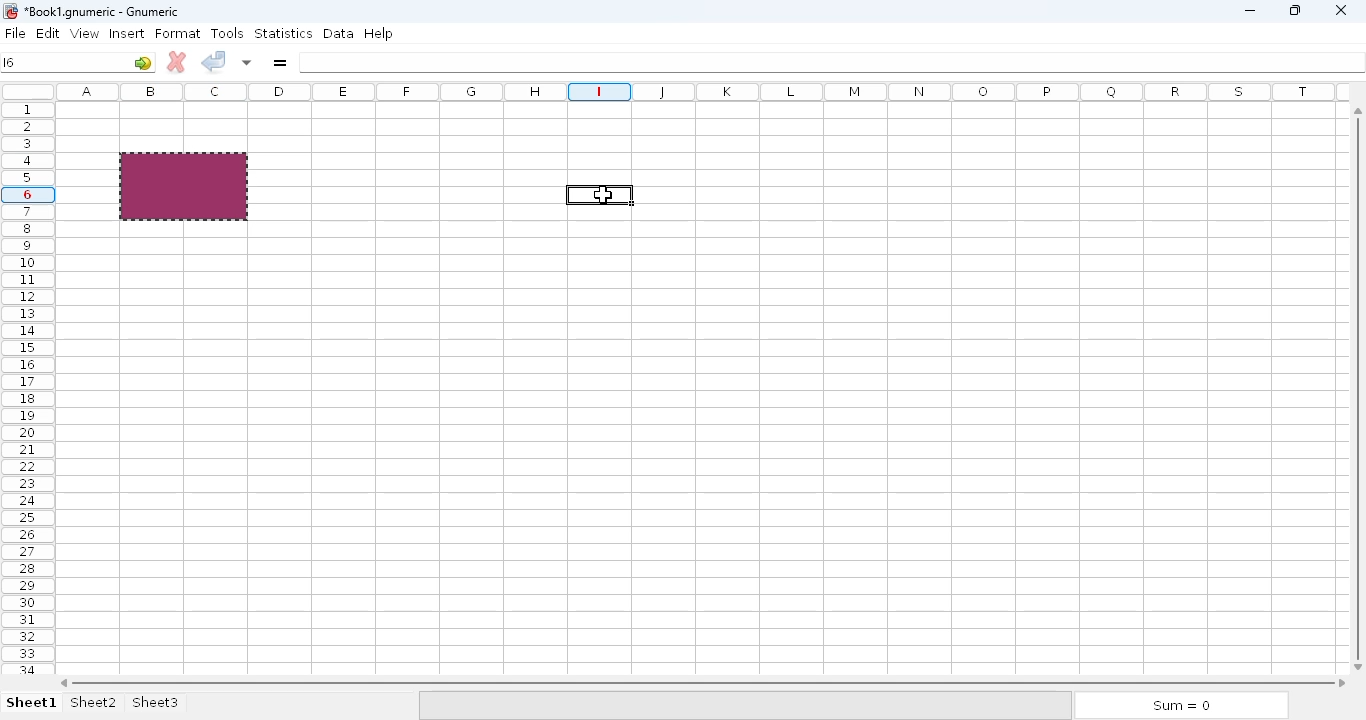 This screenshot has height=720, width=1366. Describe the element at coordinates (144, 63) in the screenshot. I see `go to` at that location.